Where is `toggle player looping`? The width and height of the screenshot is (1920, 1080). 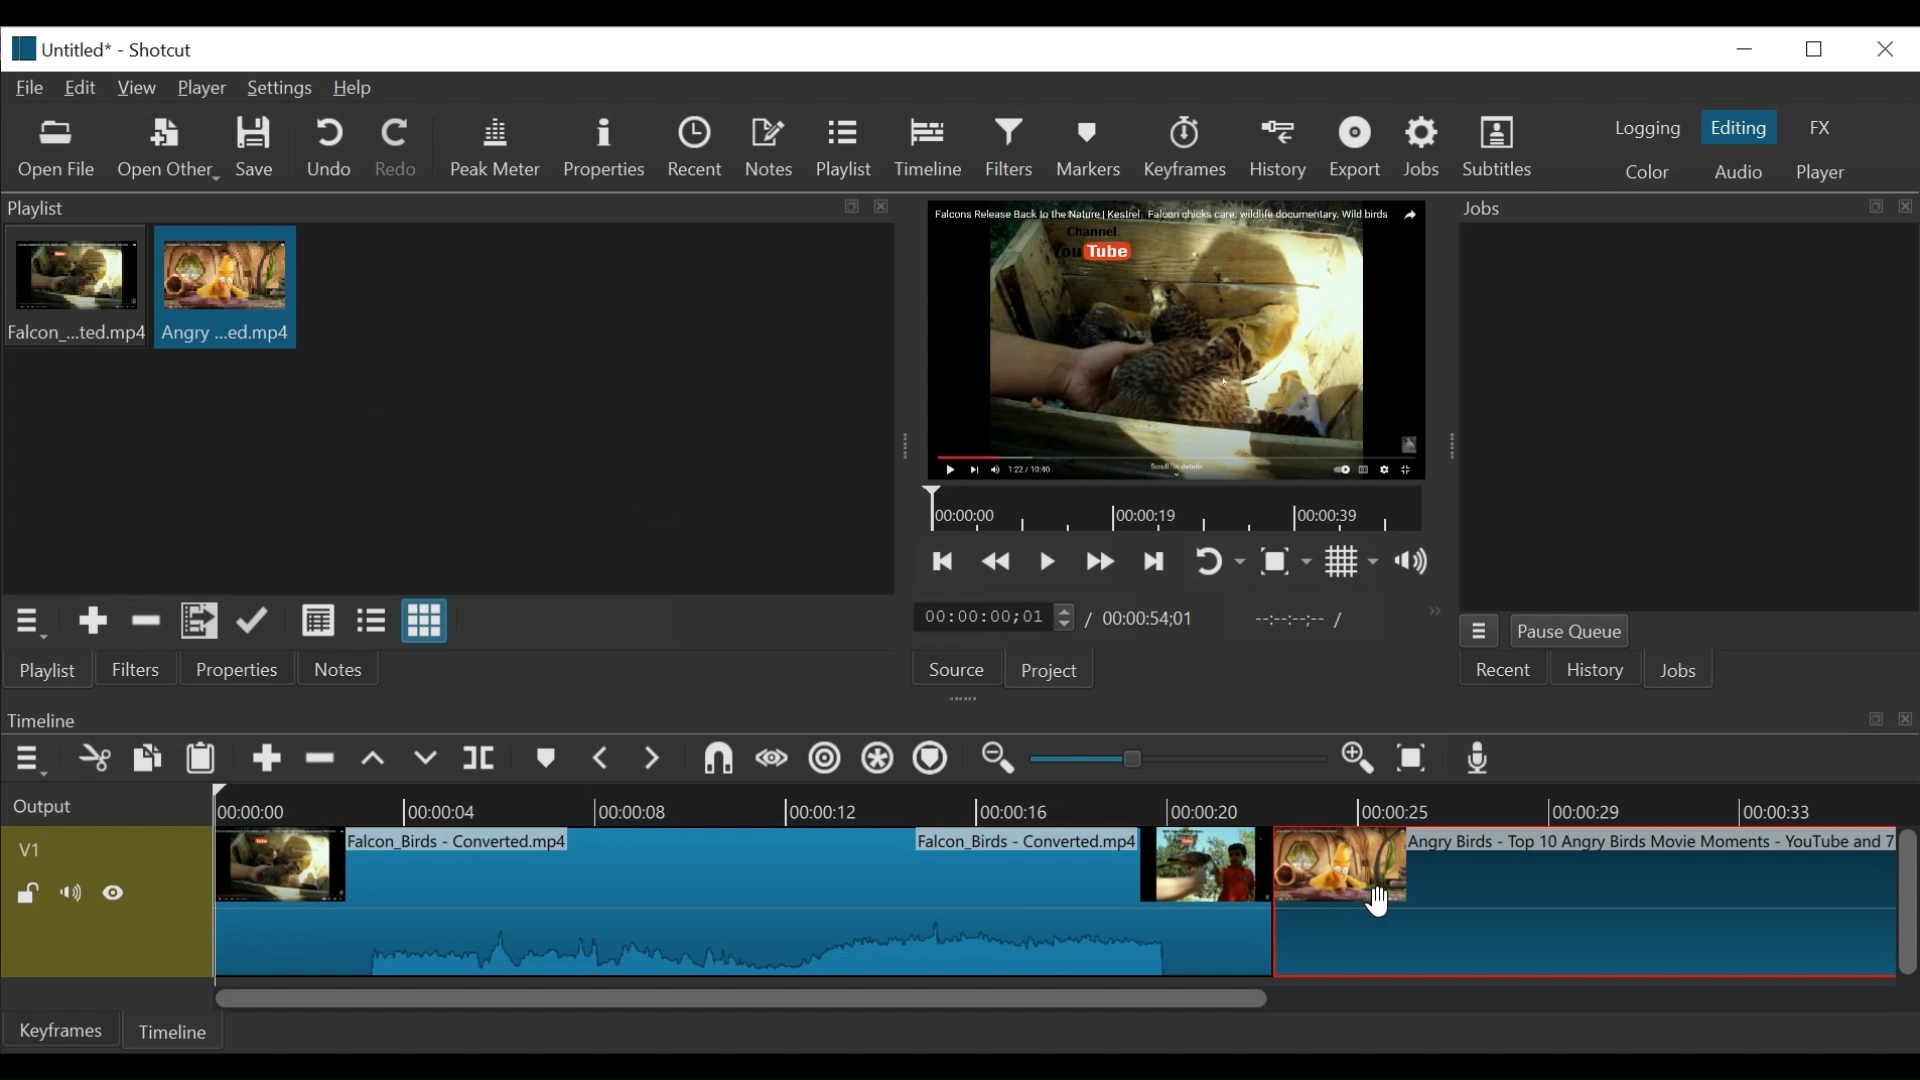 toggle player looping is located at coordinates (1220, 563).